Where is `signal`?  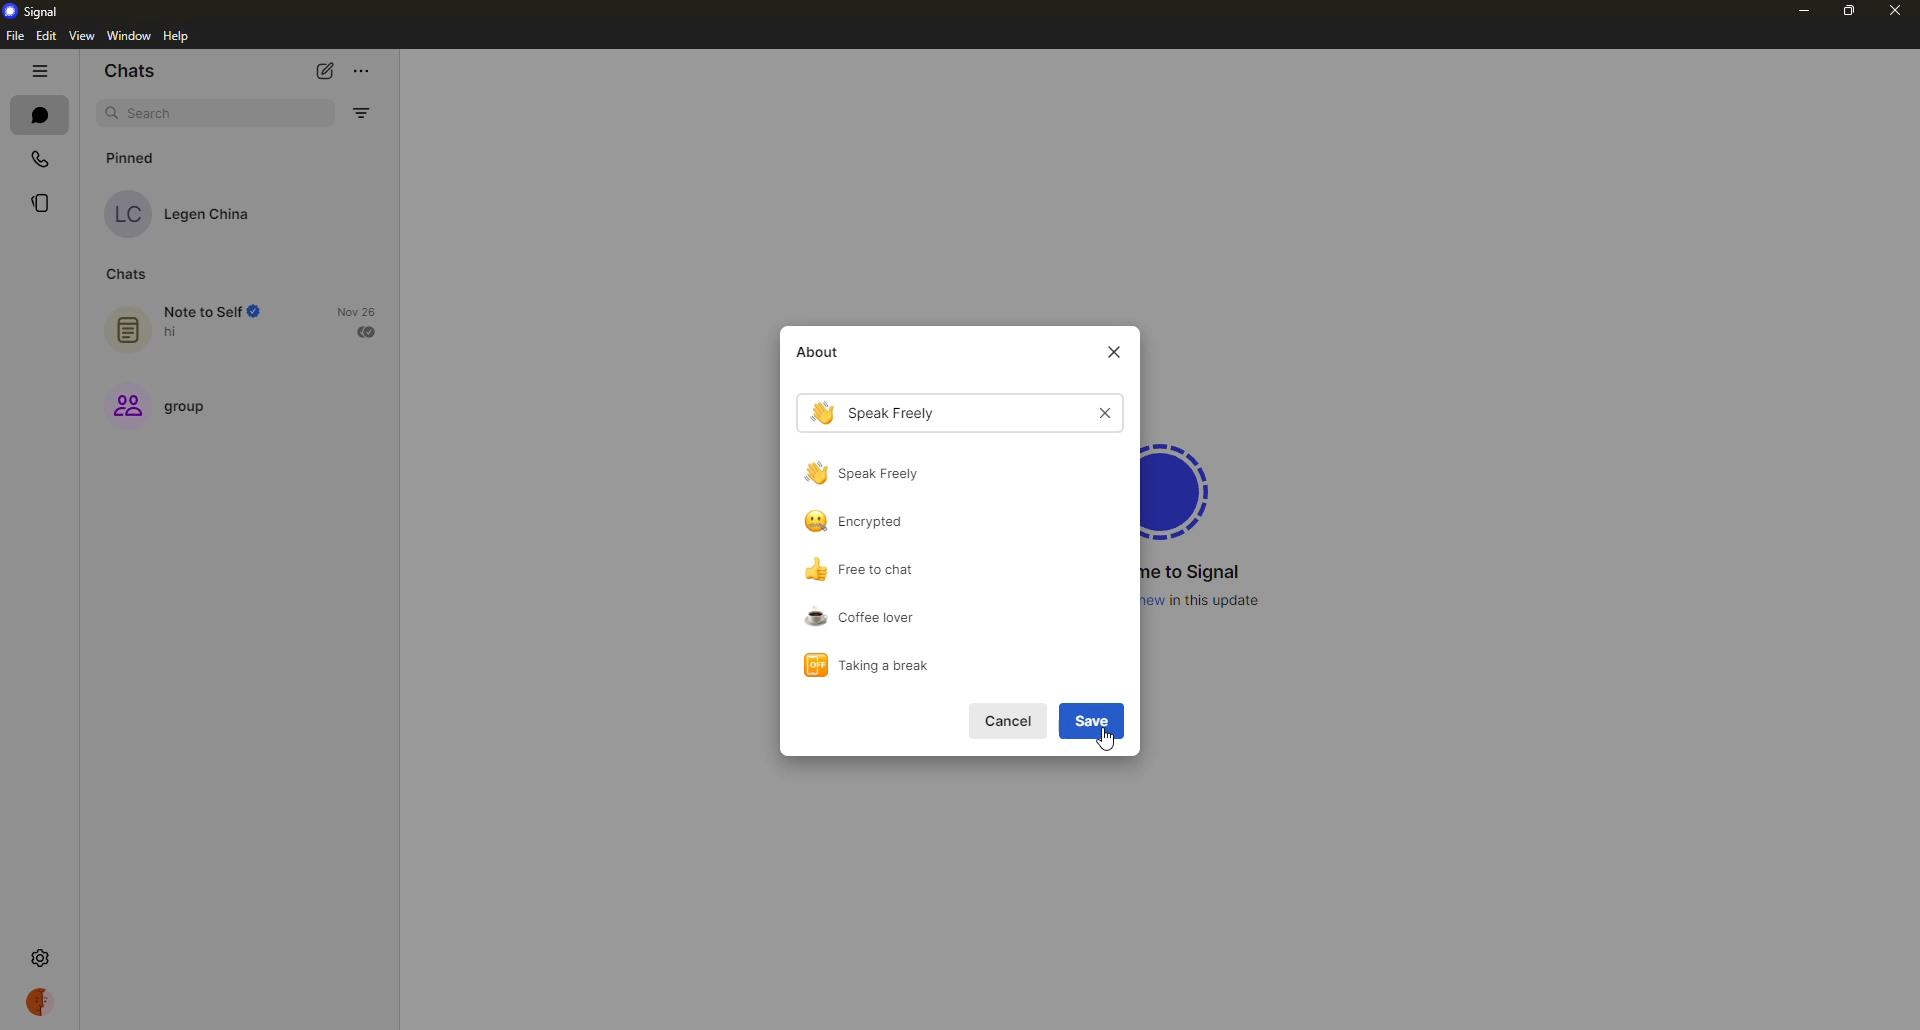 signal is located at coordinates (37, 10).